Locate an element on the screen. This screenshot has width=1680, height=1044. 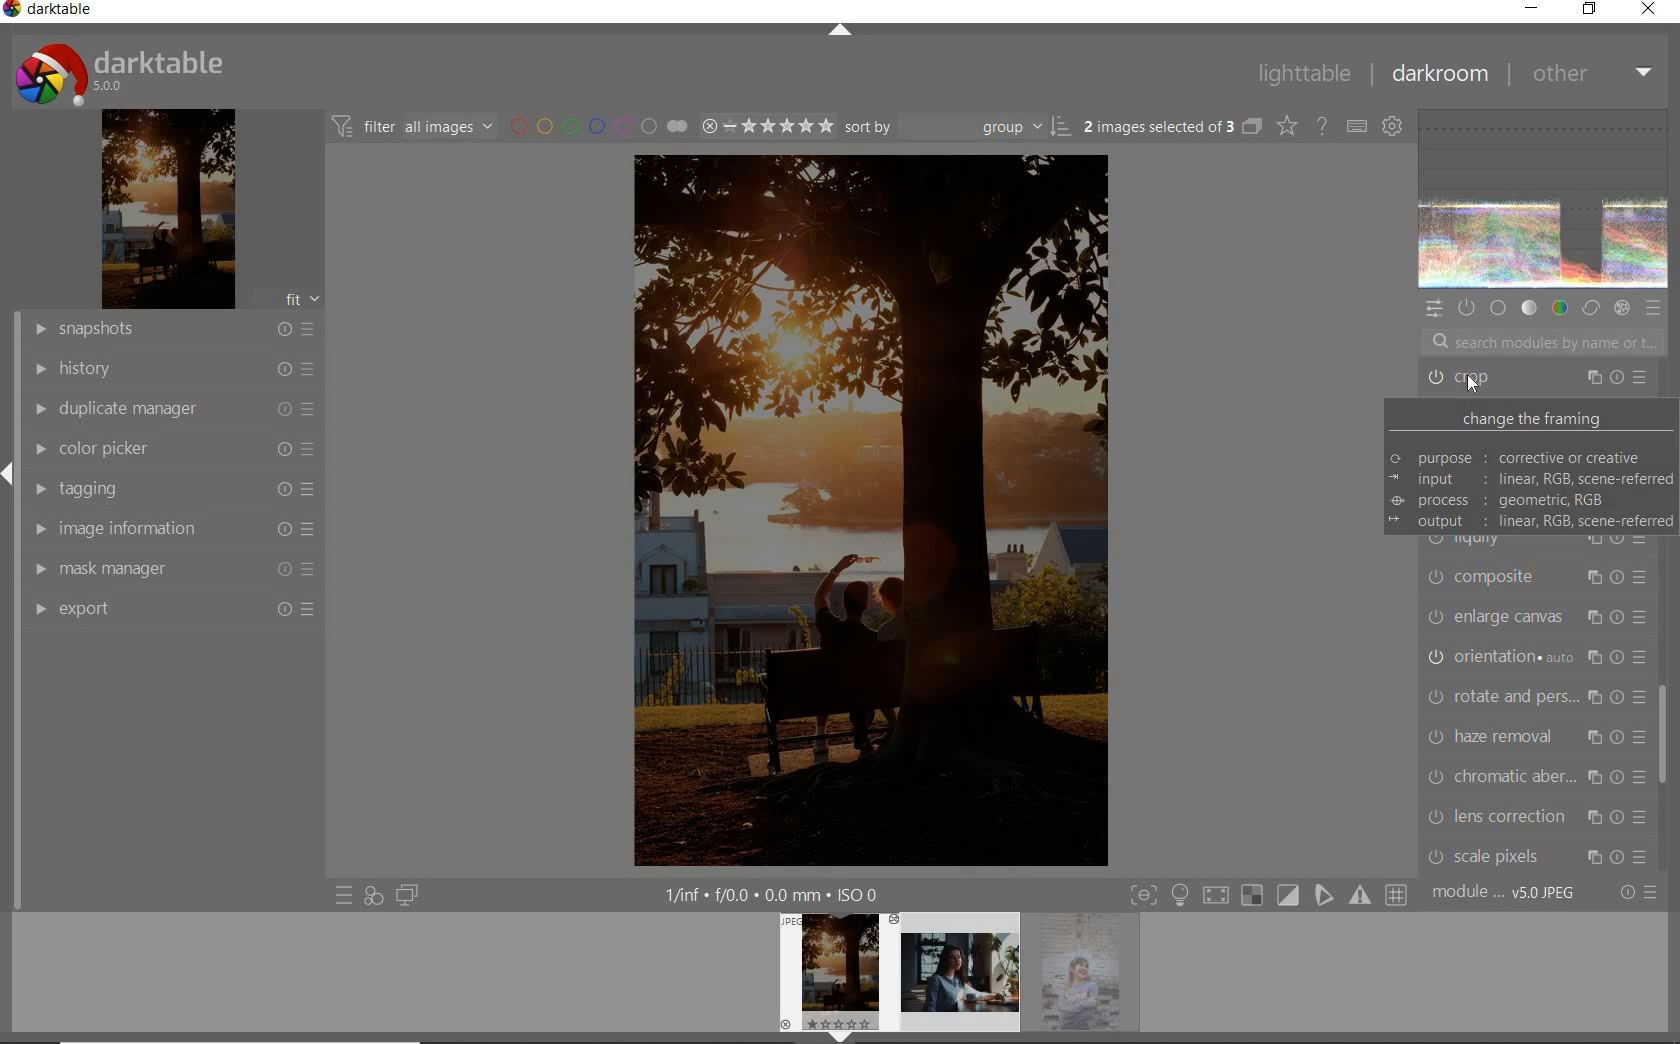
waveform is located at coordinates (1543, 201).